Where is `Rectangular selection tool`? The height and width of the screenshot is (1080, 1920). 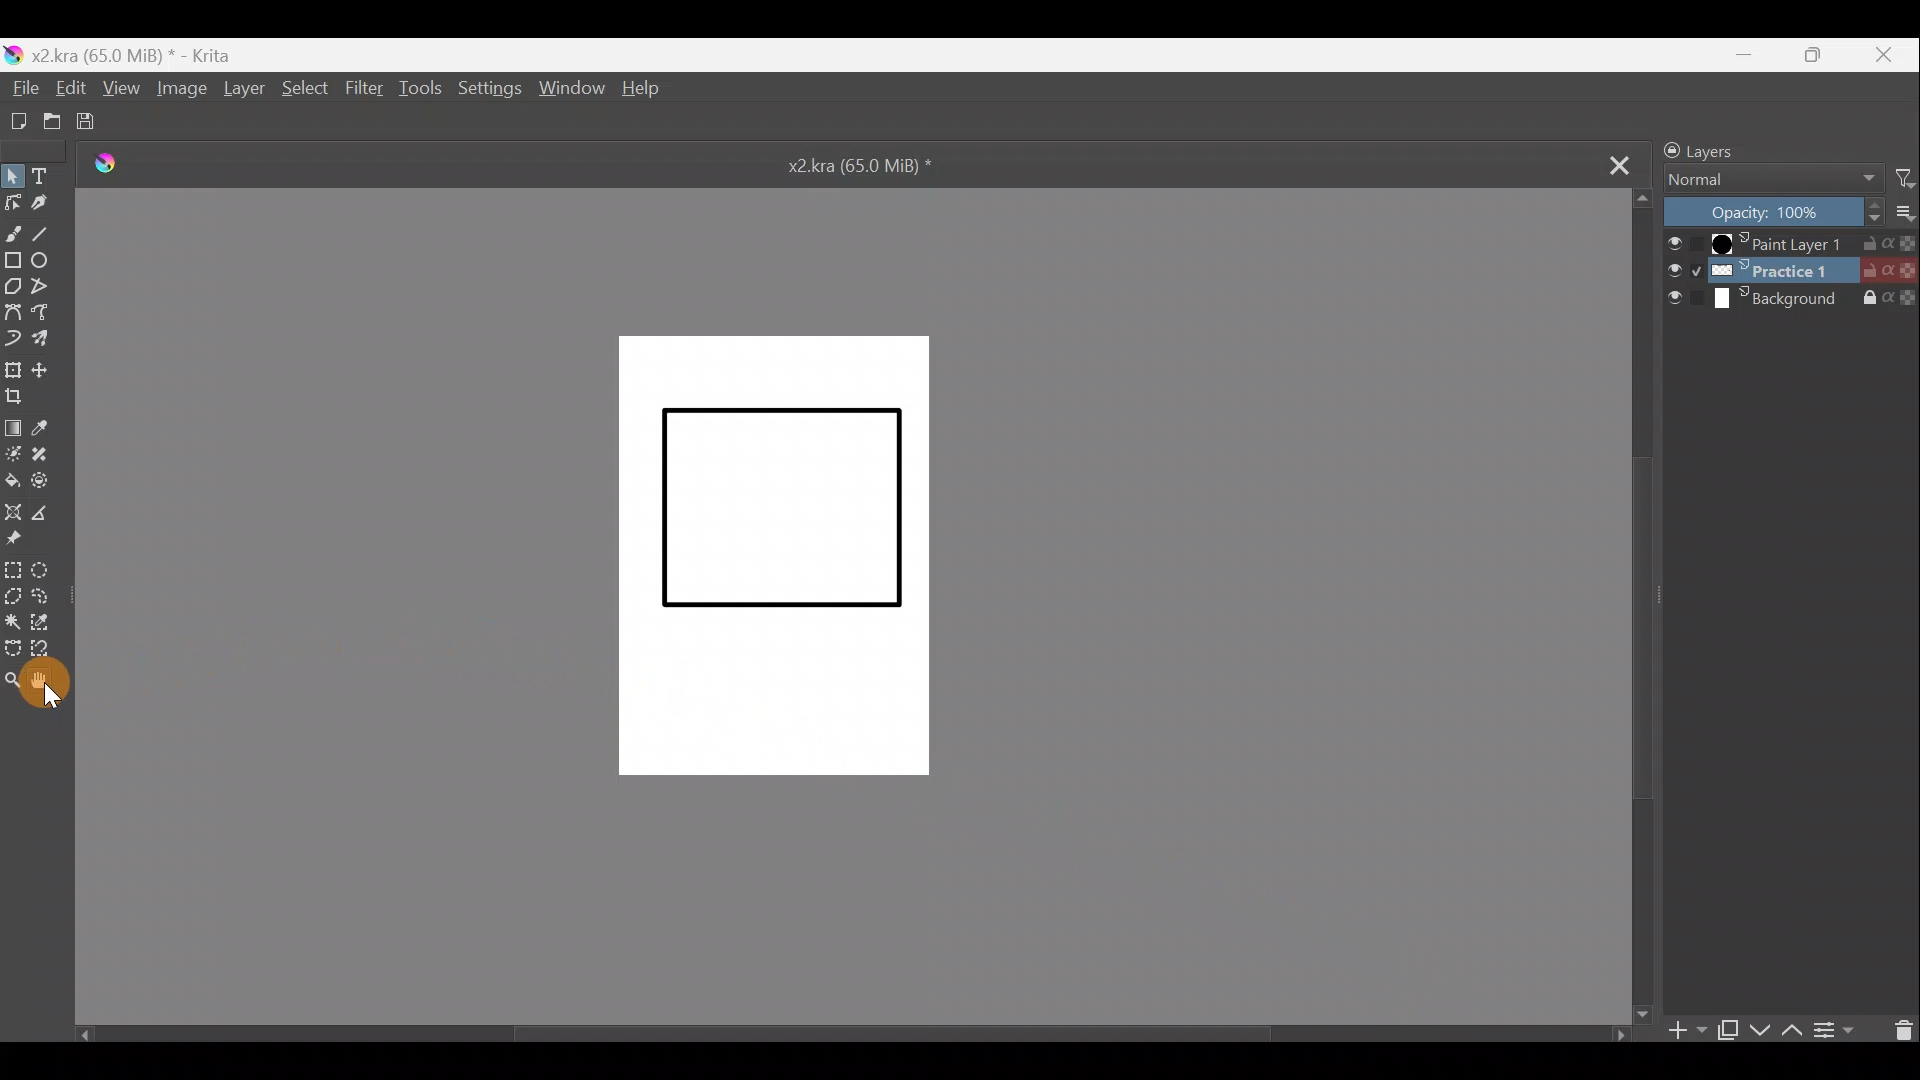 Rectangular selection tool is located at coordinates (14, 571).